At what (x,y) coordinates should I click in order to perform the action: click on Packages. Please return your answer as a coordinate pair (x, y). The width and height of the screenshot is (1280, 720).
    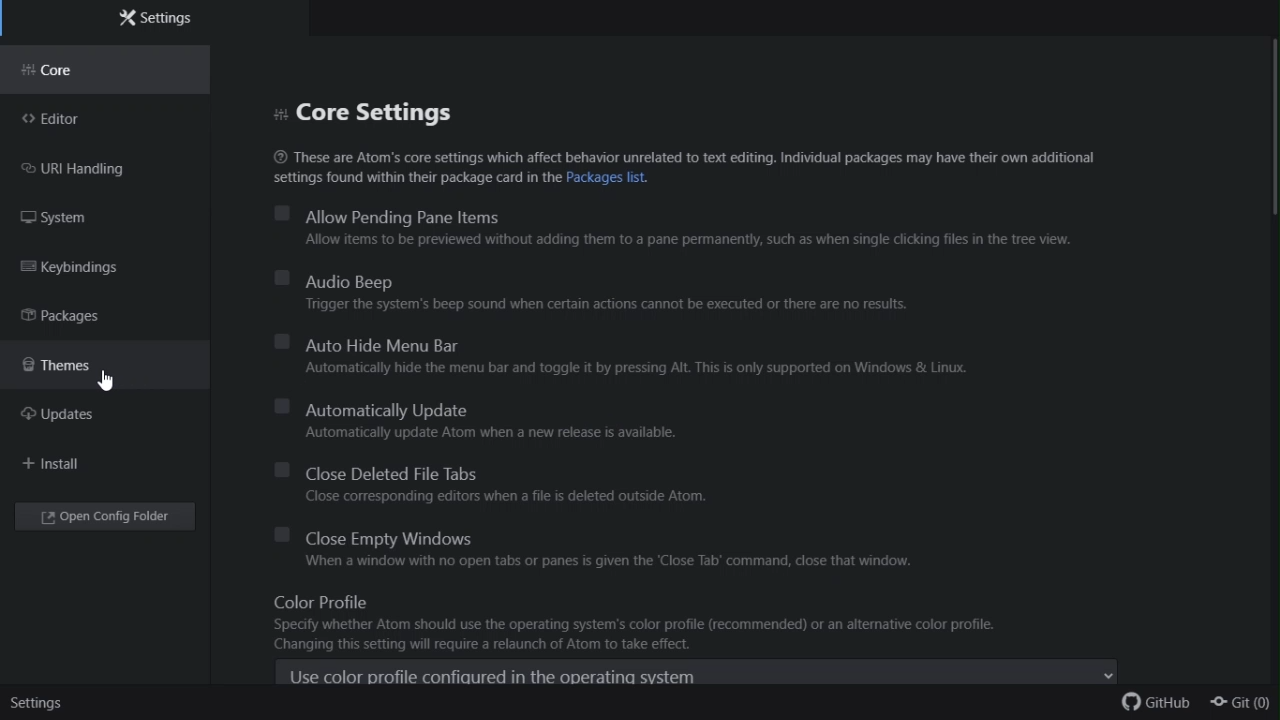
    Looking at the image, I should click on (84, 317).